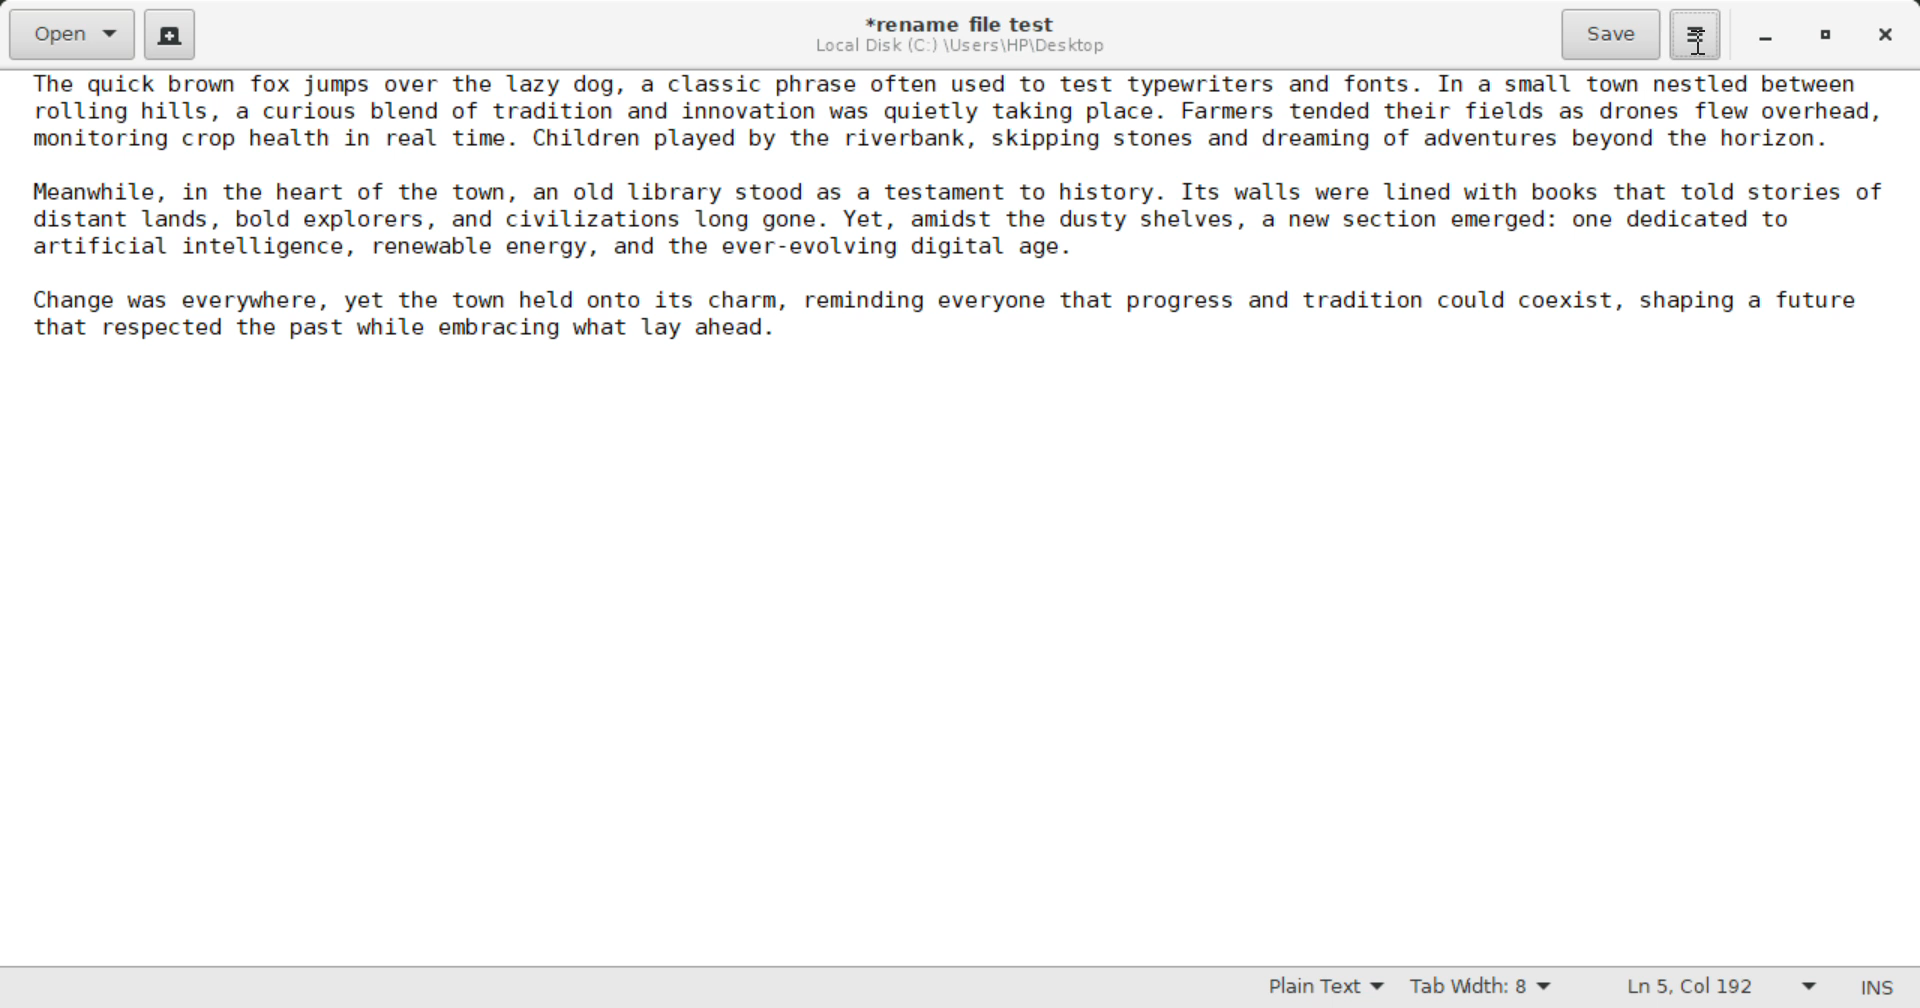 The width and height of the screenshot is (1920, 1008). Describe the element at coordinates (1888, 33) in the screenshot. I see `Close Window` at that location.